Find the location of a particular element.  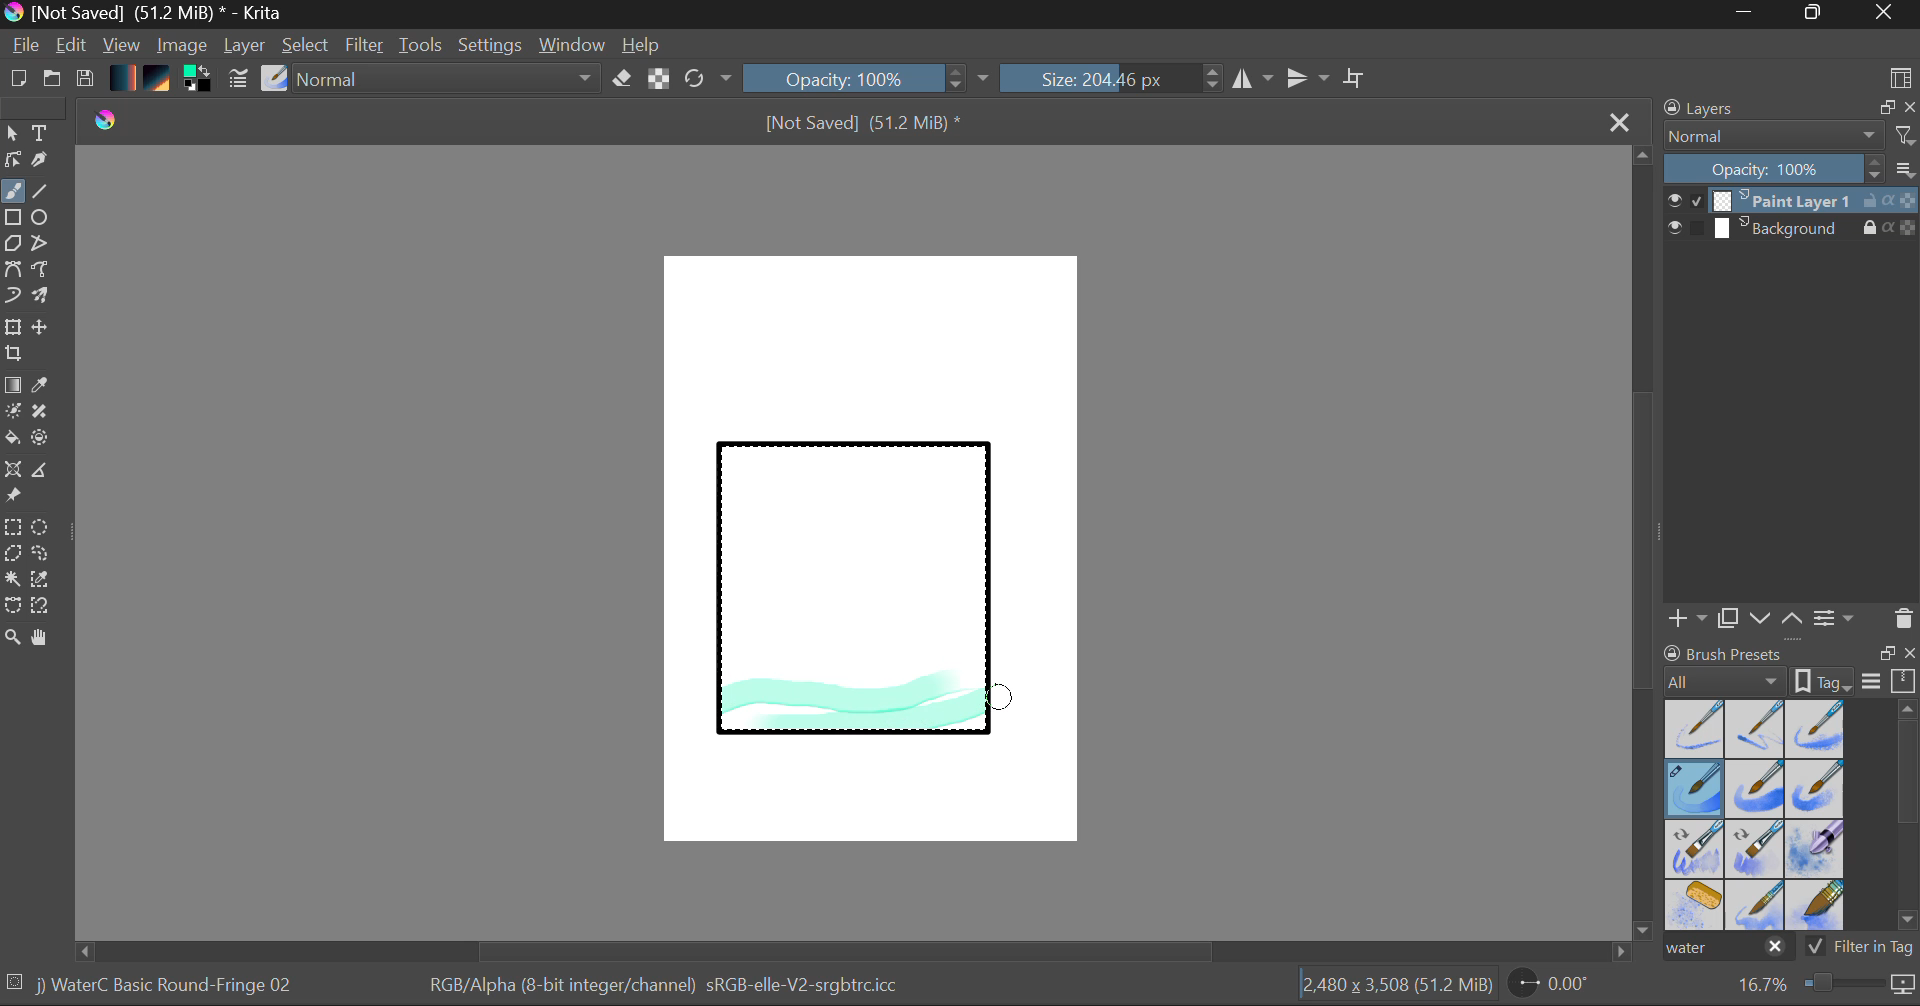

New is located at coordinates (17, 81).